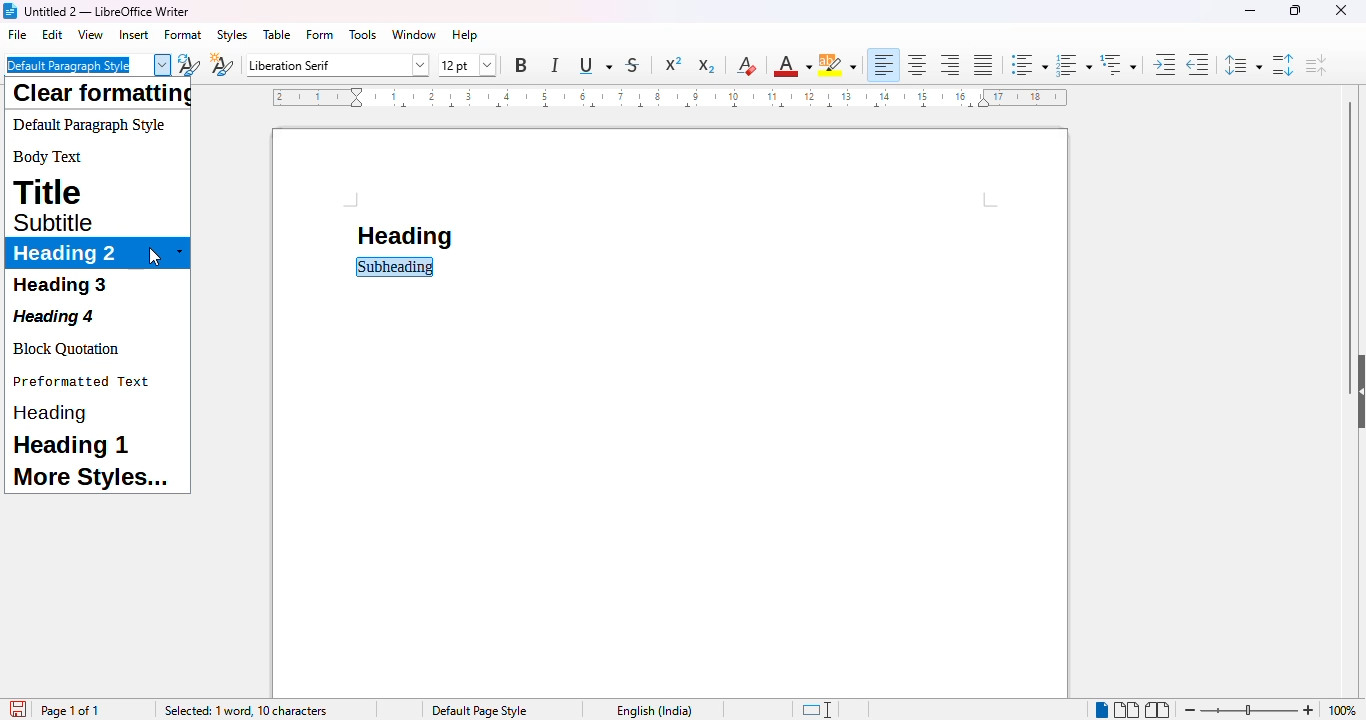  What do you see at coordinates (674, 63) in the screenshot?
I see `superscript` at bounding box center [674, 63].